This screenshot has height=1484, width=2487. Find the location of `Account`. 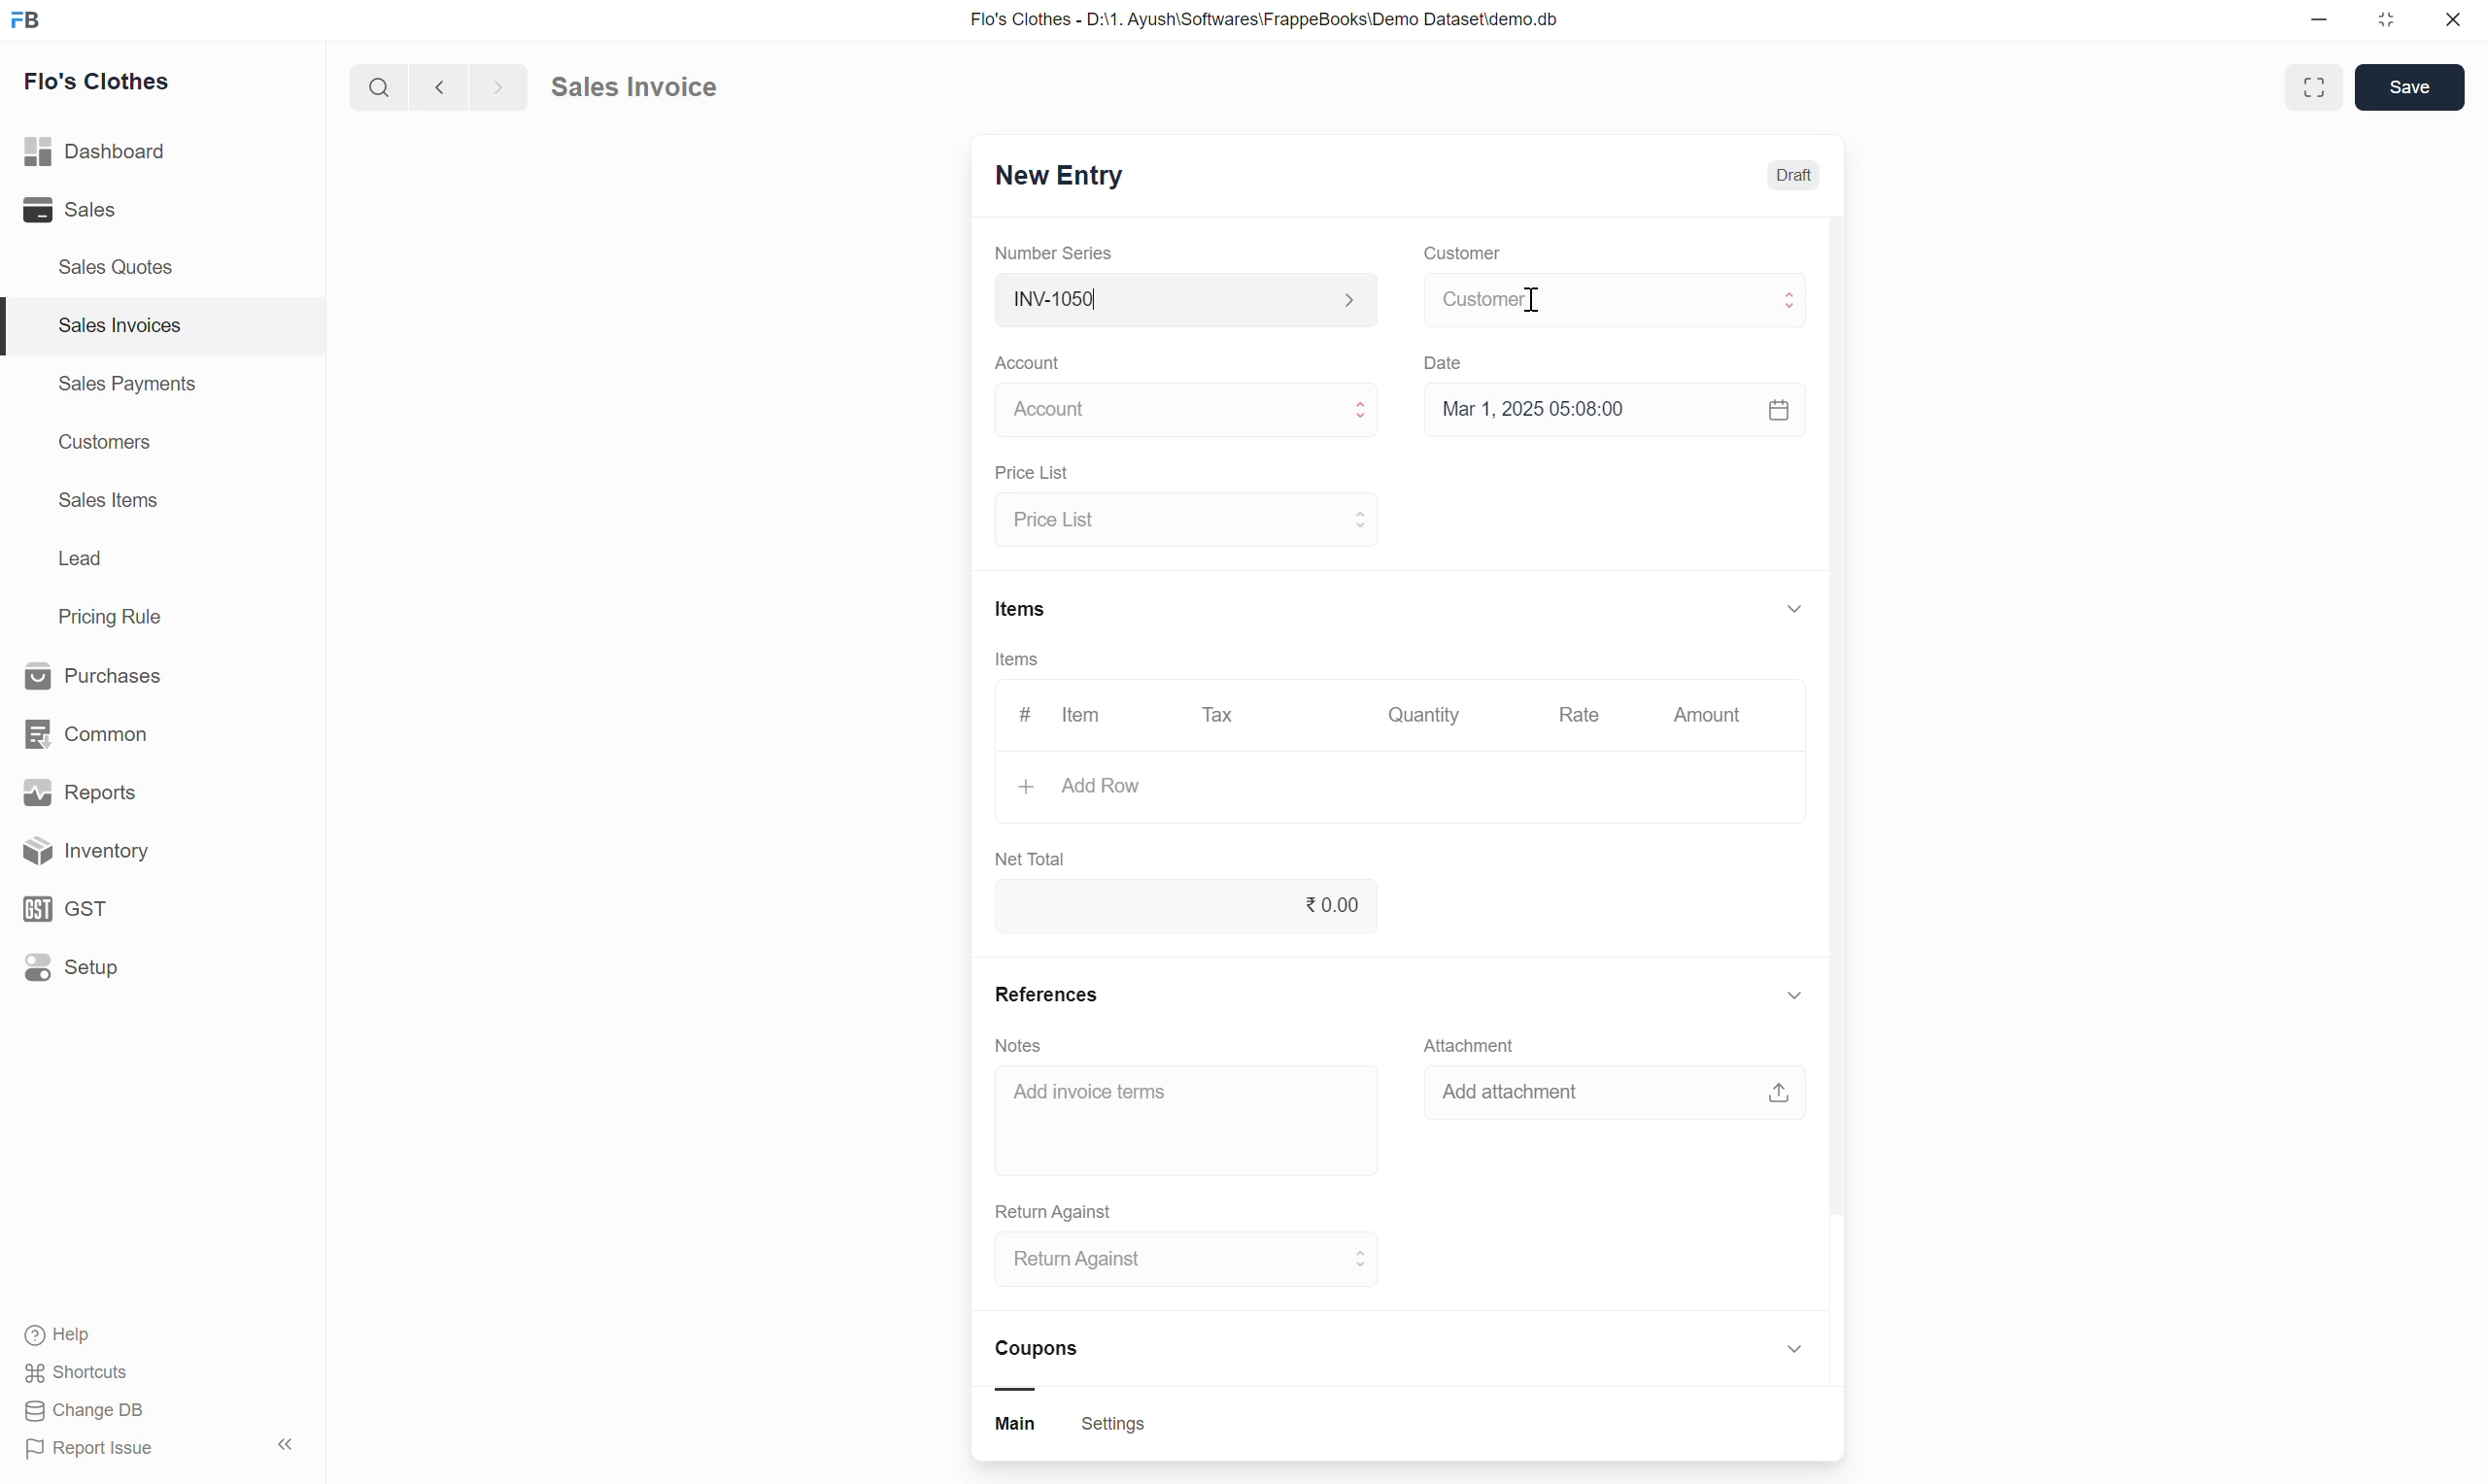

Account is located at coordinates (1031, 363).